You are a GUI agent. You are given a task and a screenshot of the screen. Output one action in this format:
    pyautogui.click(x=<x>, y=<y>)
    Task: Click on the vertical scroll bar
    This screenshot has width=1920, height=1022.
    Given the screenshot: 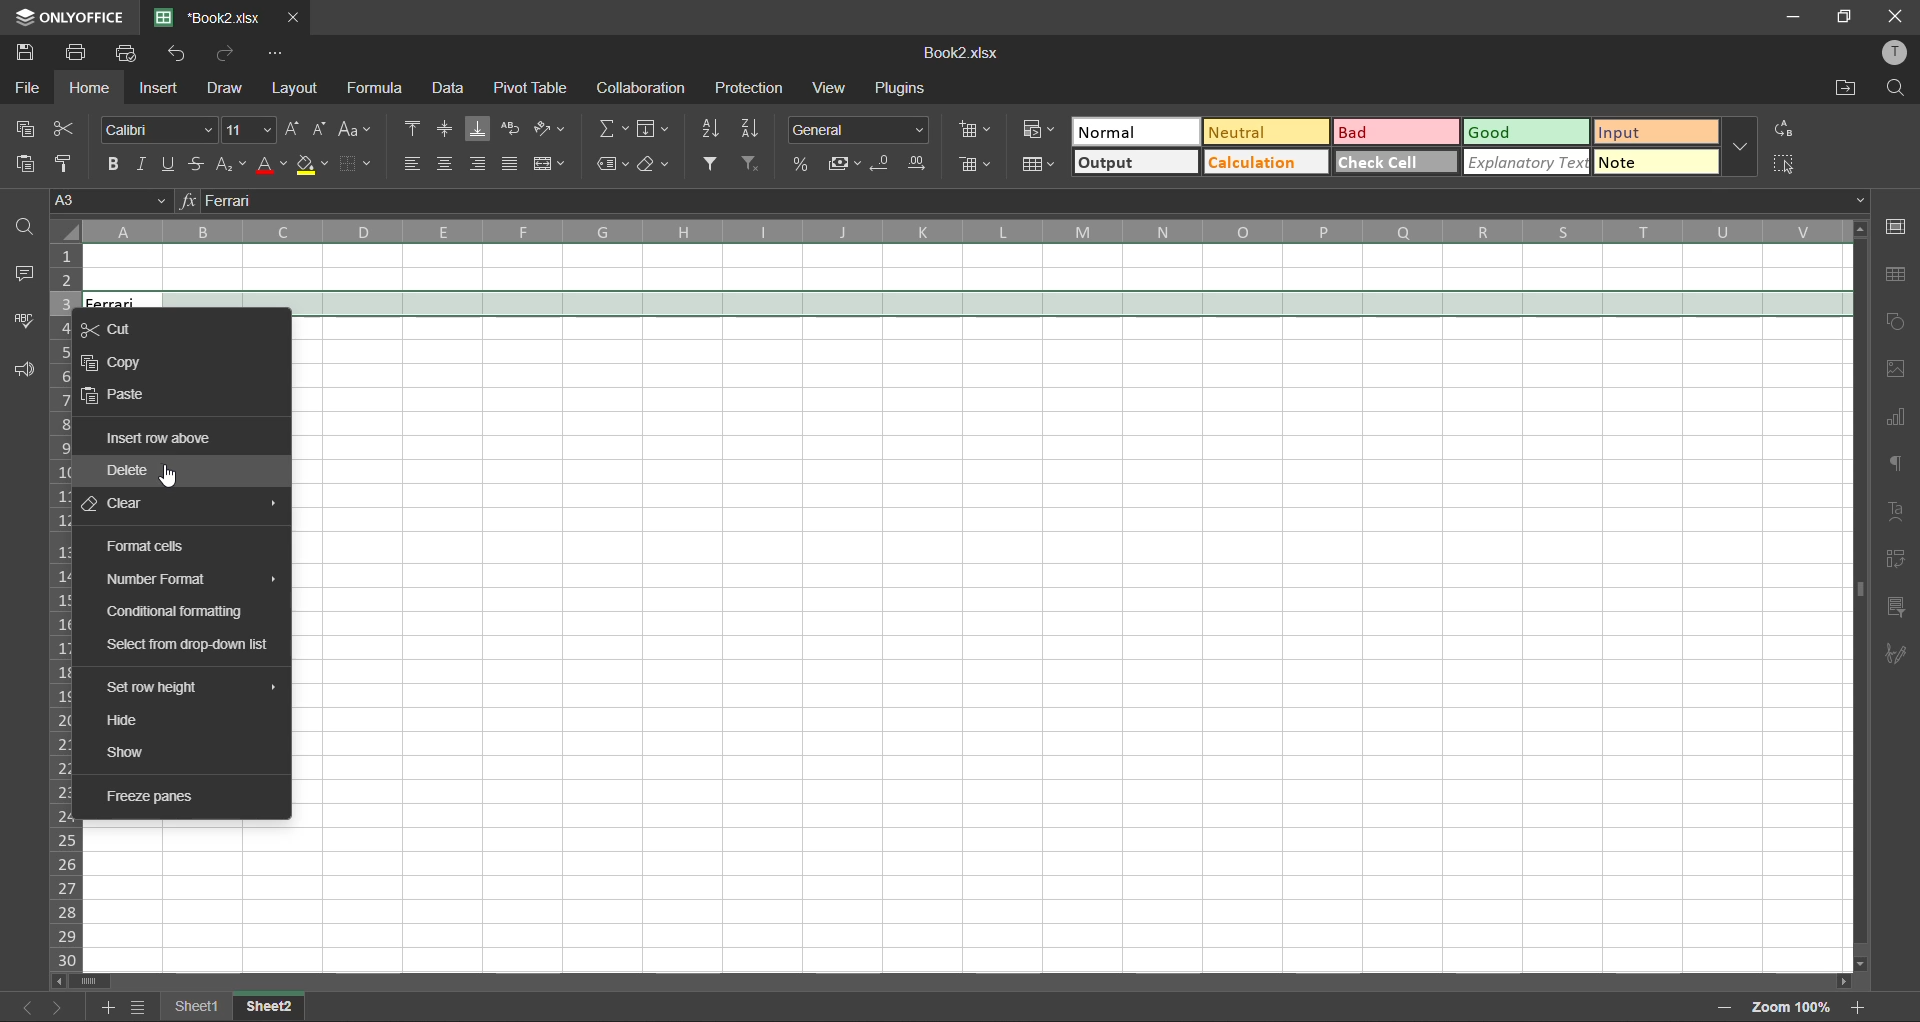 What is the action you would take?
    pyautogui.click(x=1856, y=448)
    